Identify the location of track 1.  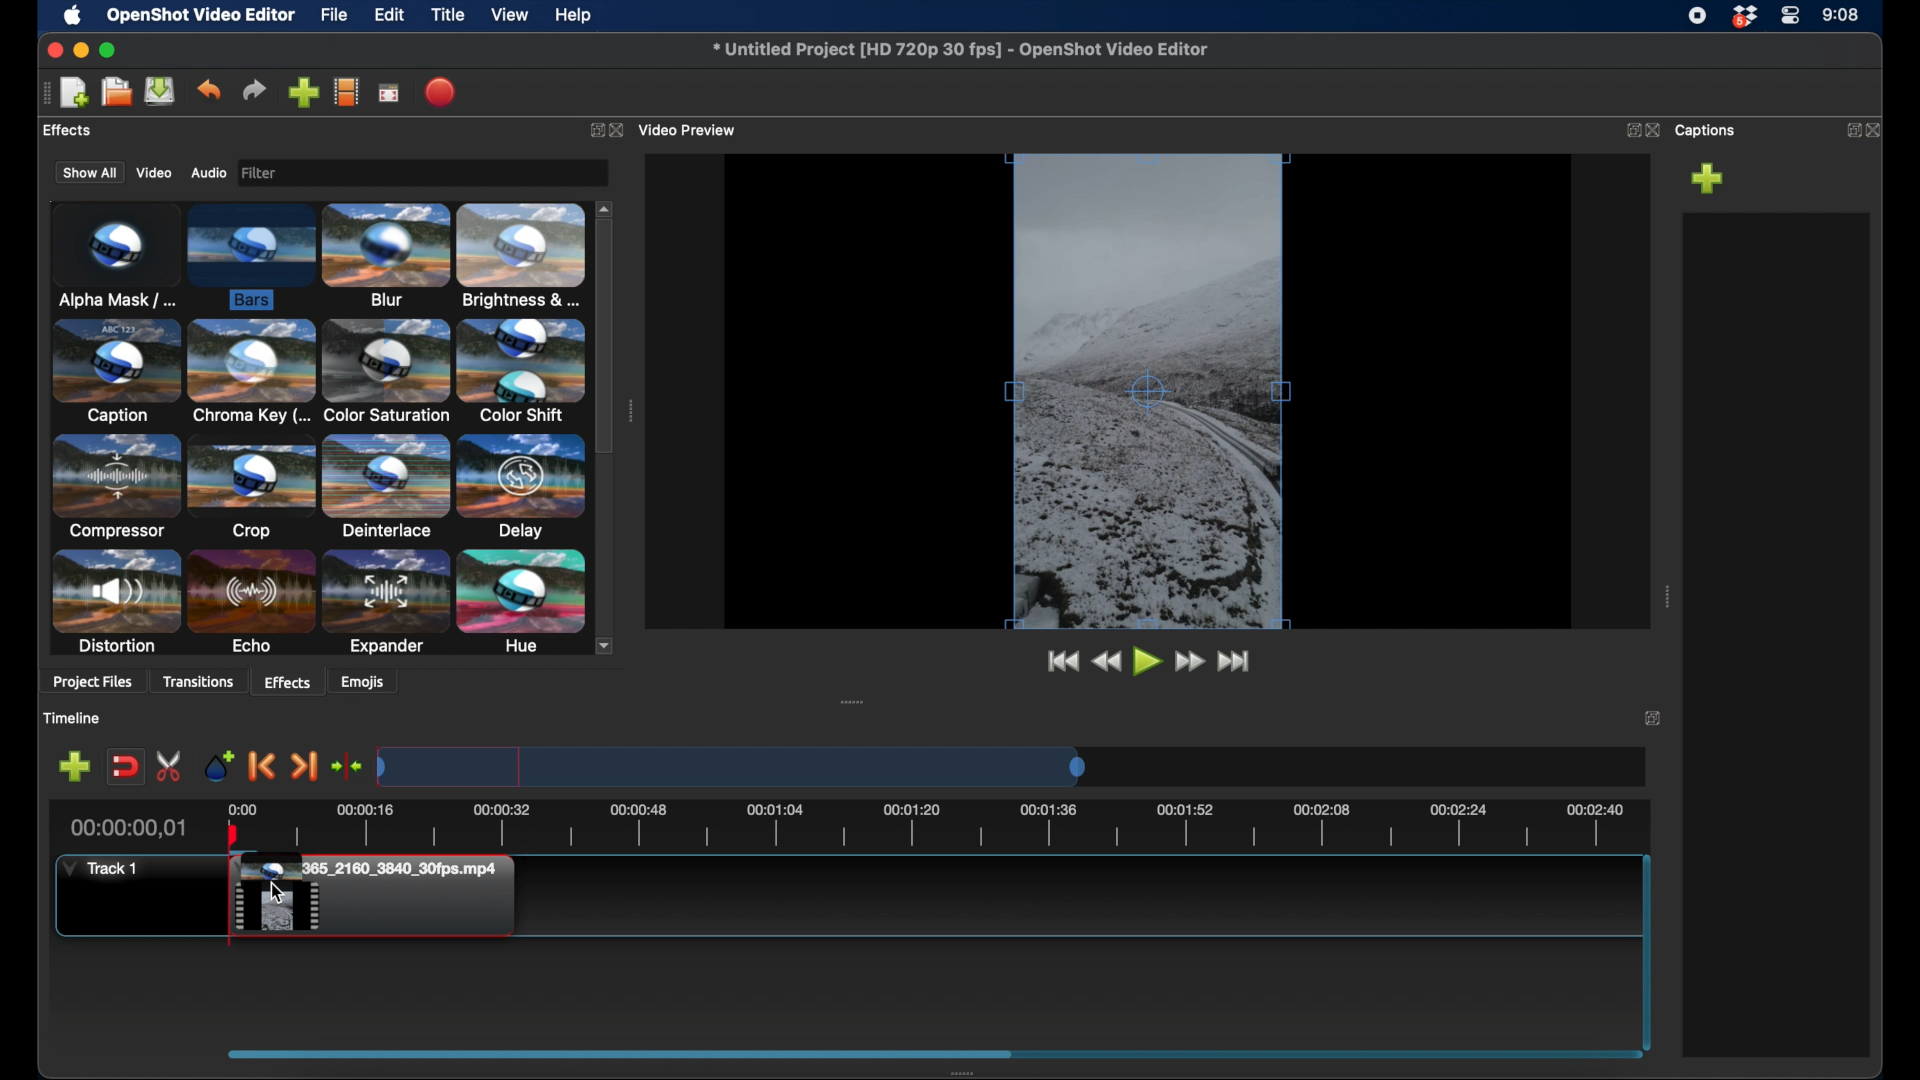
(100, 867).